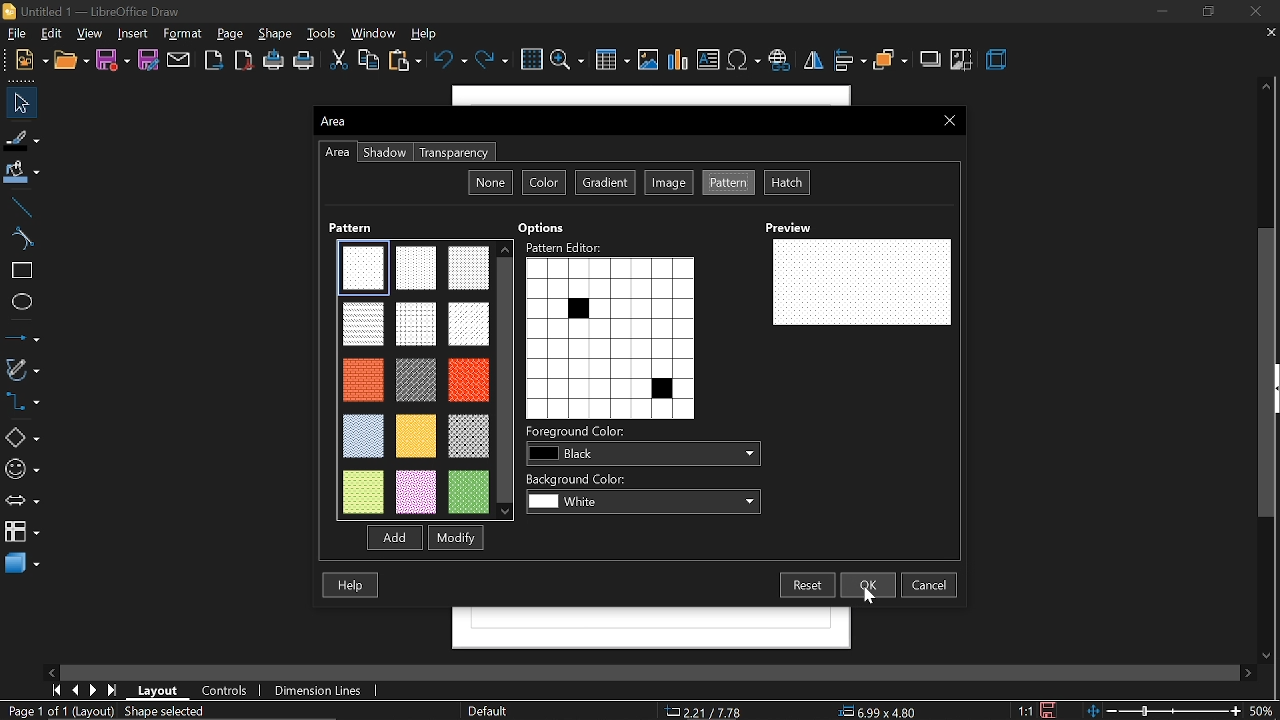 The image size is (1280, 720). I want to click on foreground color, so click(640, 455).